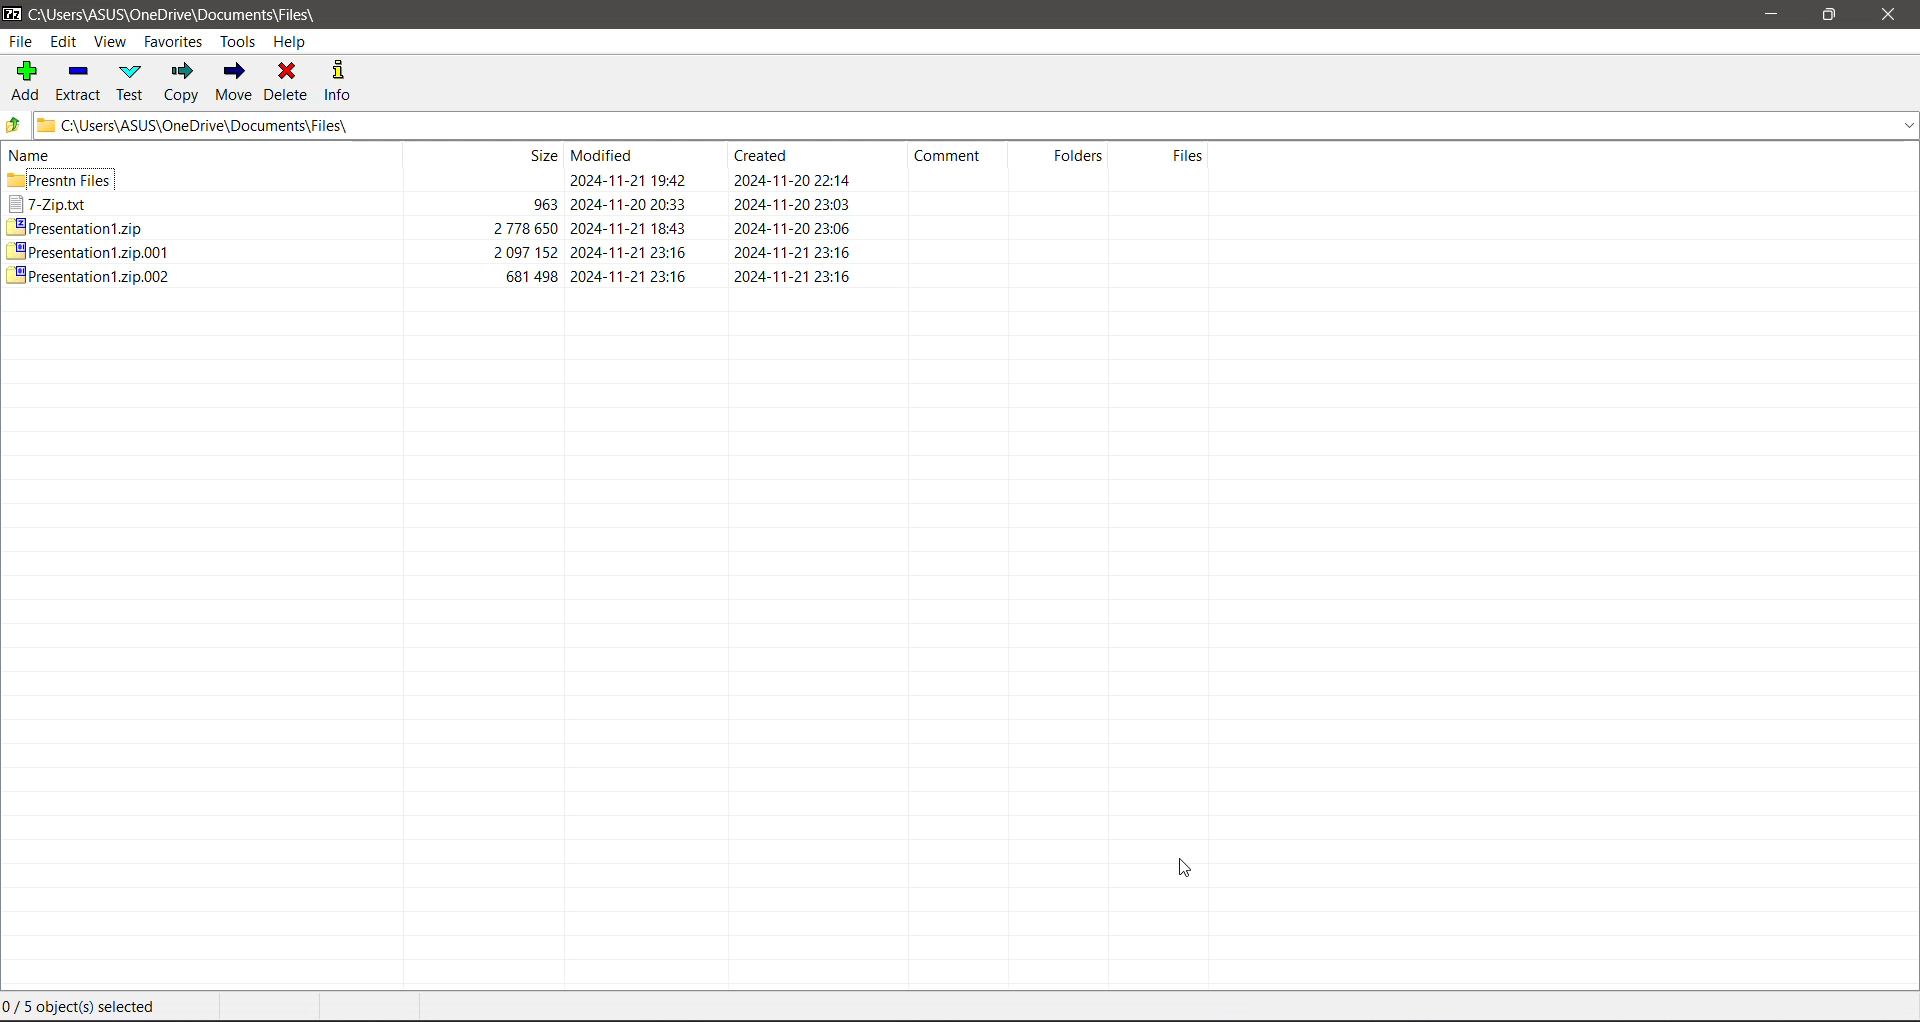  What do you see at coordinates (765, 157) in the screenshot?
I see `Created` at bounding box center [765, 157].